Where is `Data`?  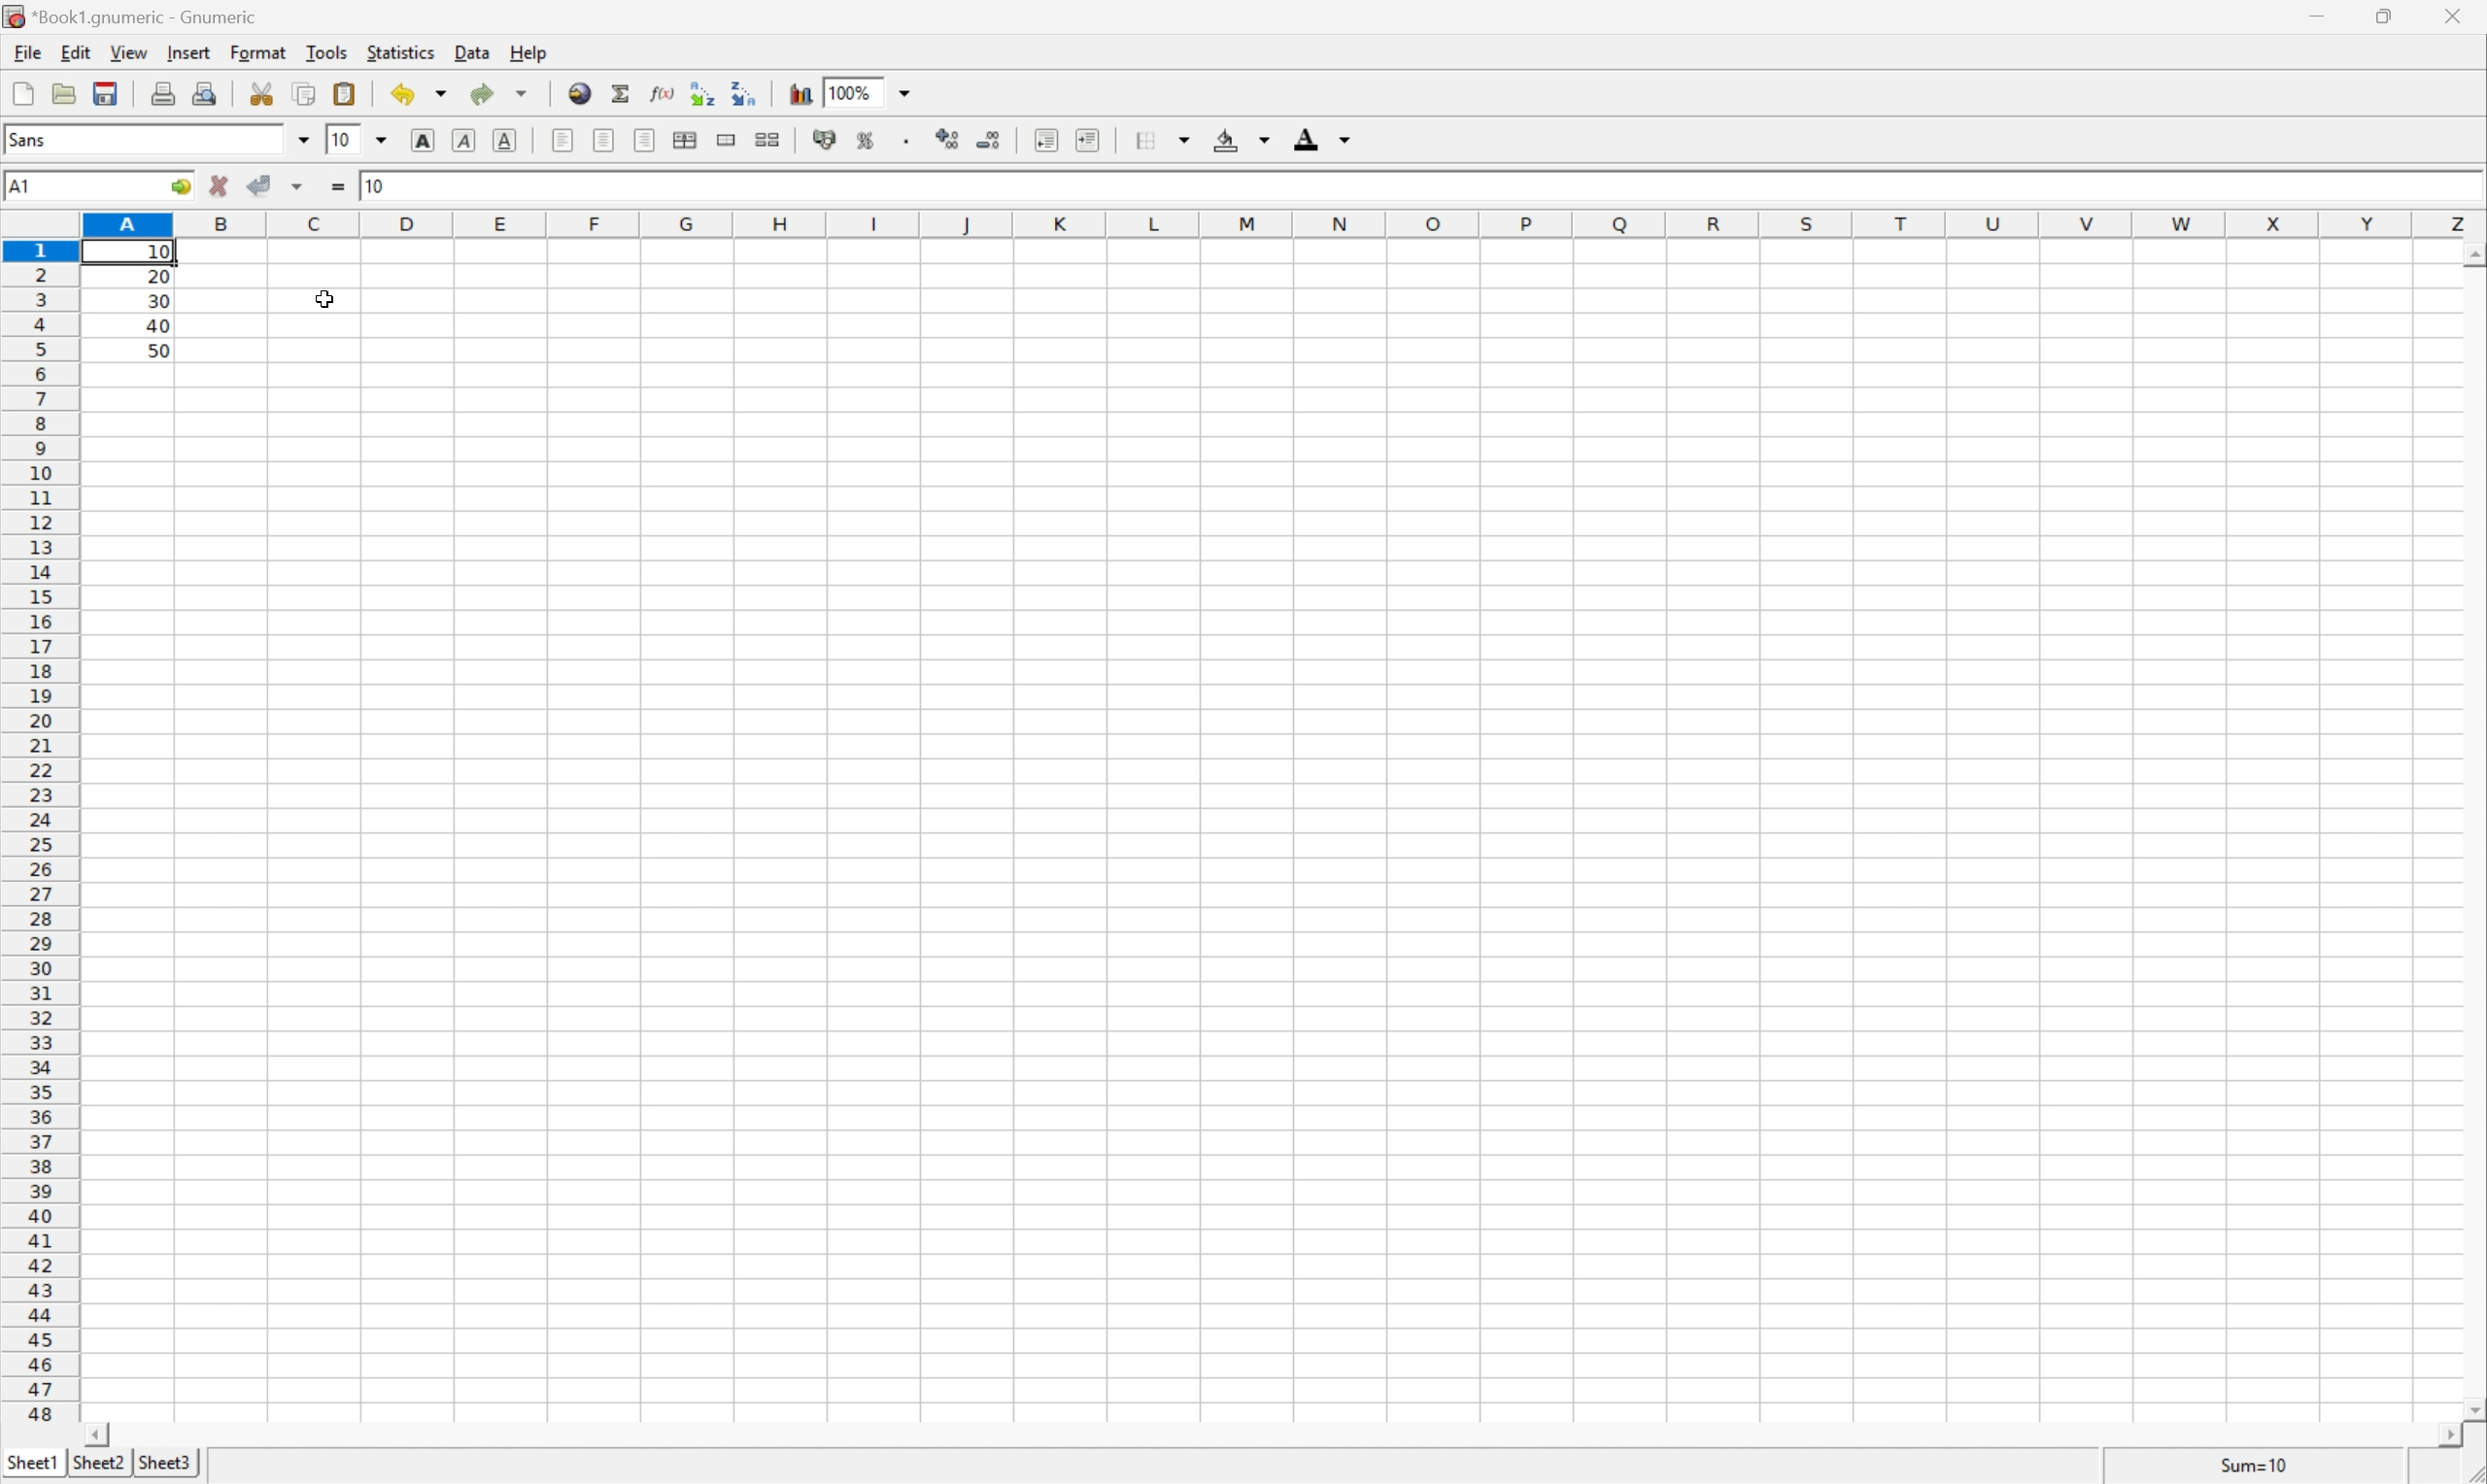 Data is located at coordinates (473, 50).